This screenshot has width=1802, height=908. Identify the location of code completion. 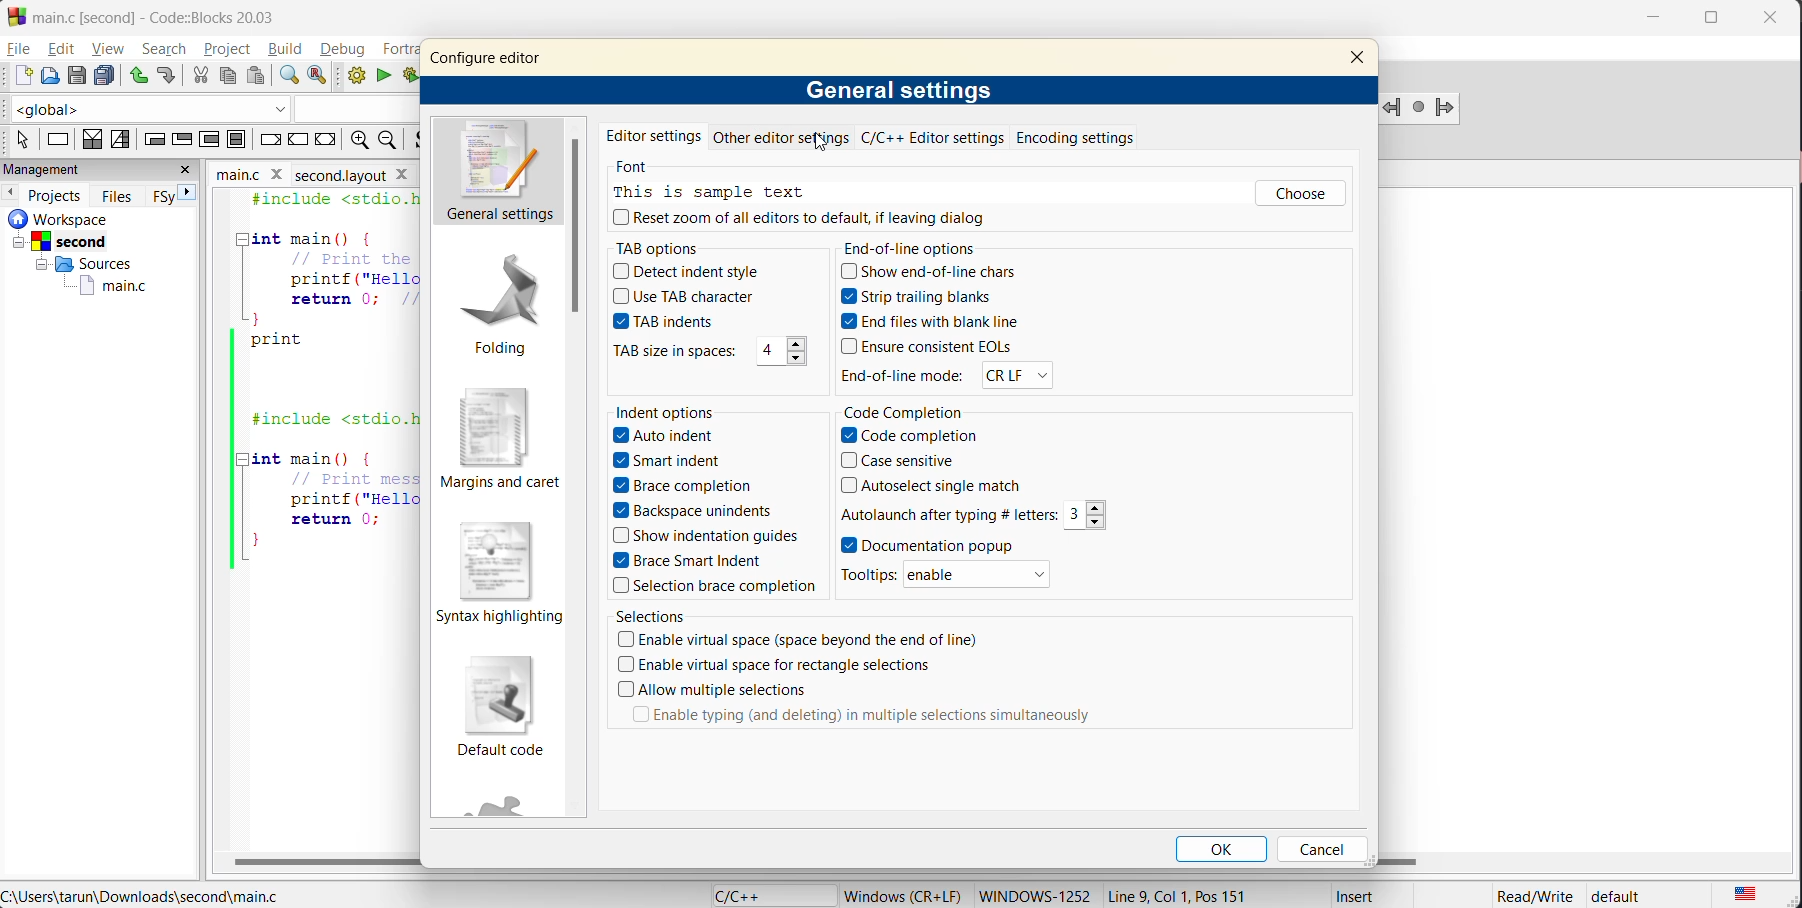
(985, 410).